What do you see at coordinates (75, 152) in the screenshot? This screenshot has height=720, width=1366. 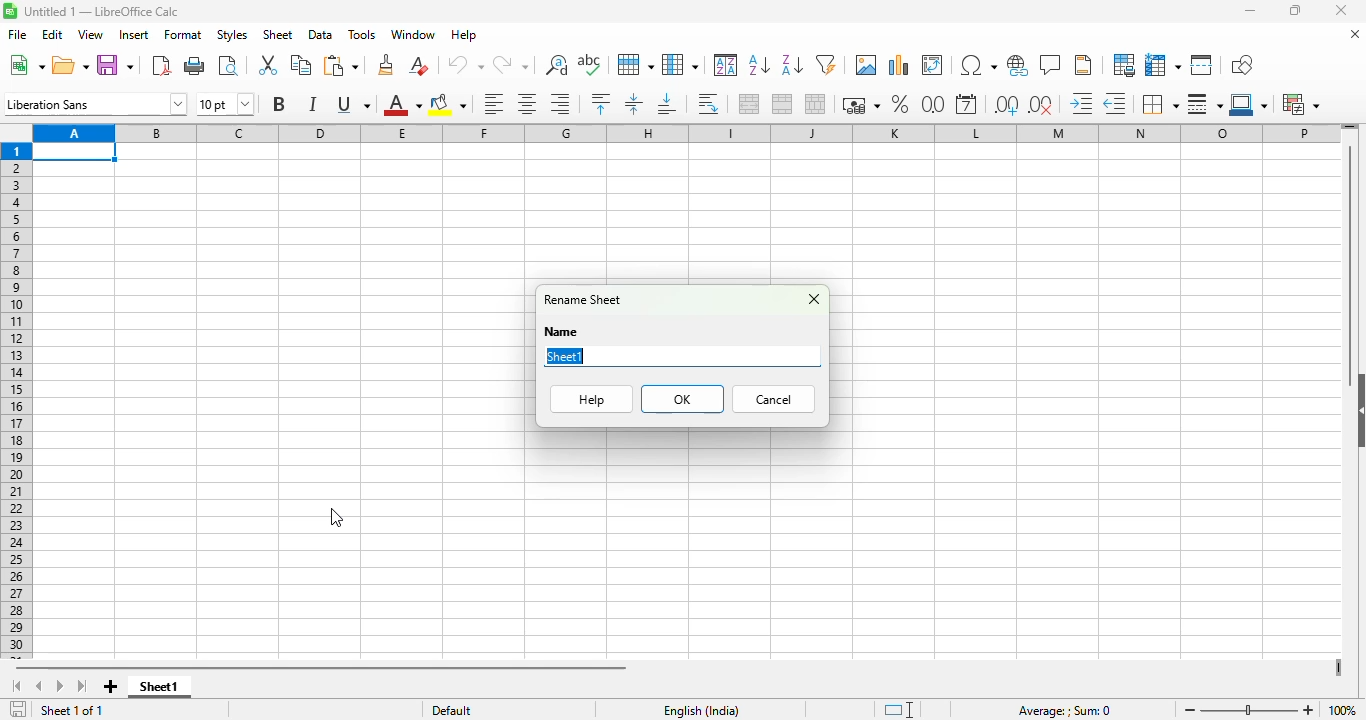 I see `active cell` at bounding box center [75, 152].